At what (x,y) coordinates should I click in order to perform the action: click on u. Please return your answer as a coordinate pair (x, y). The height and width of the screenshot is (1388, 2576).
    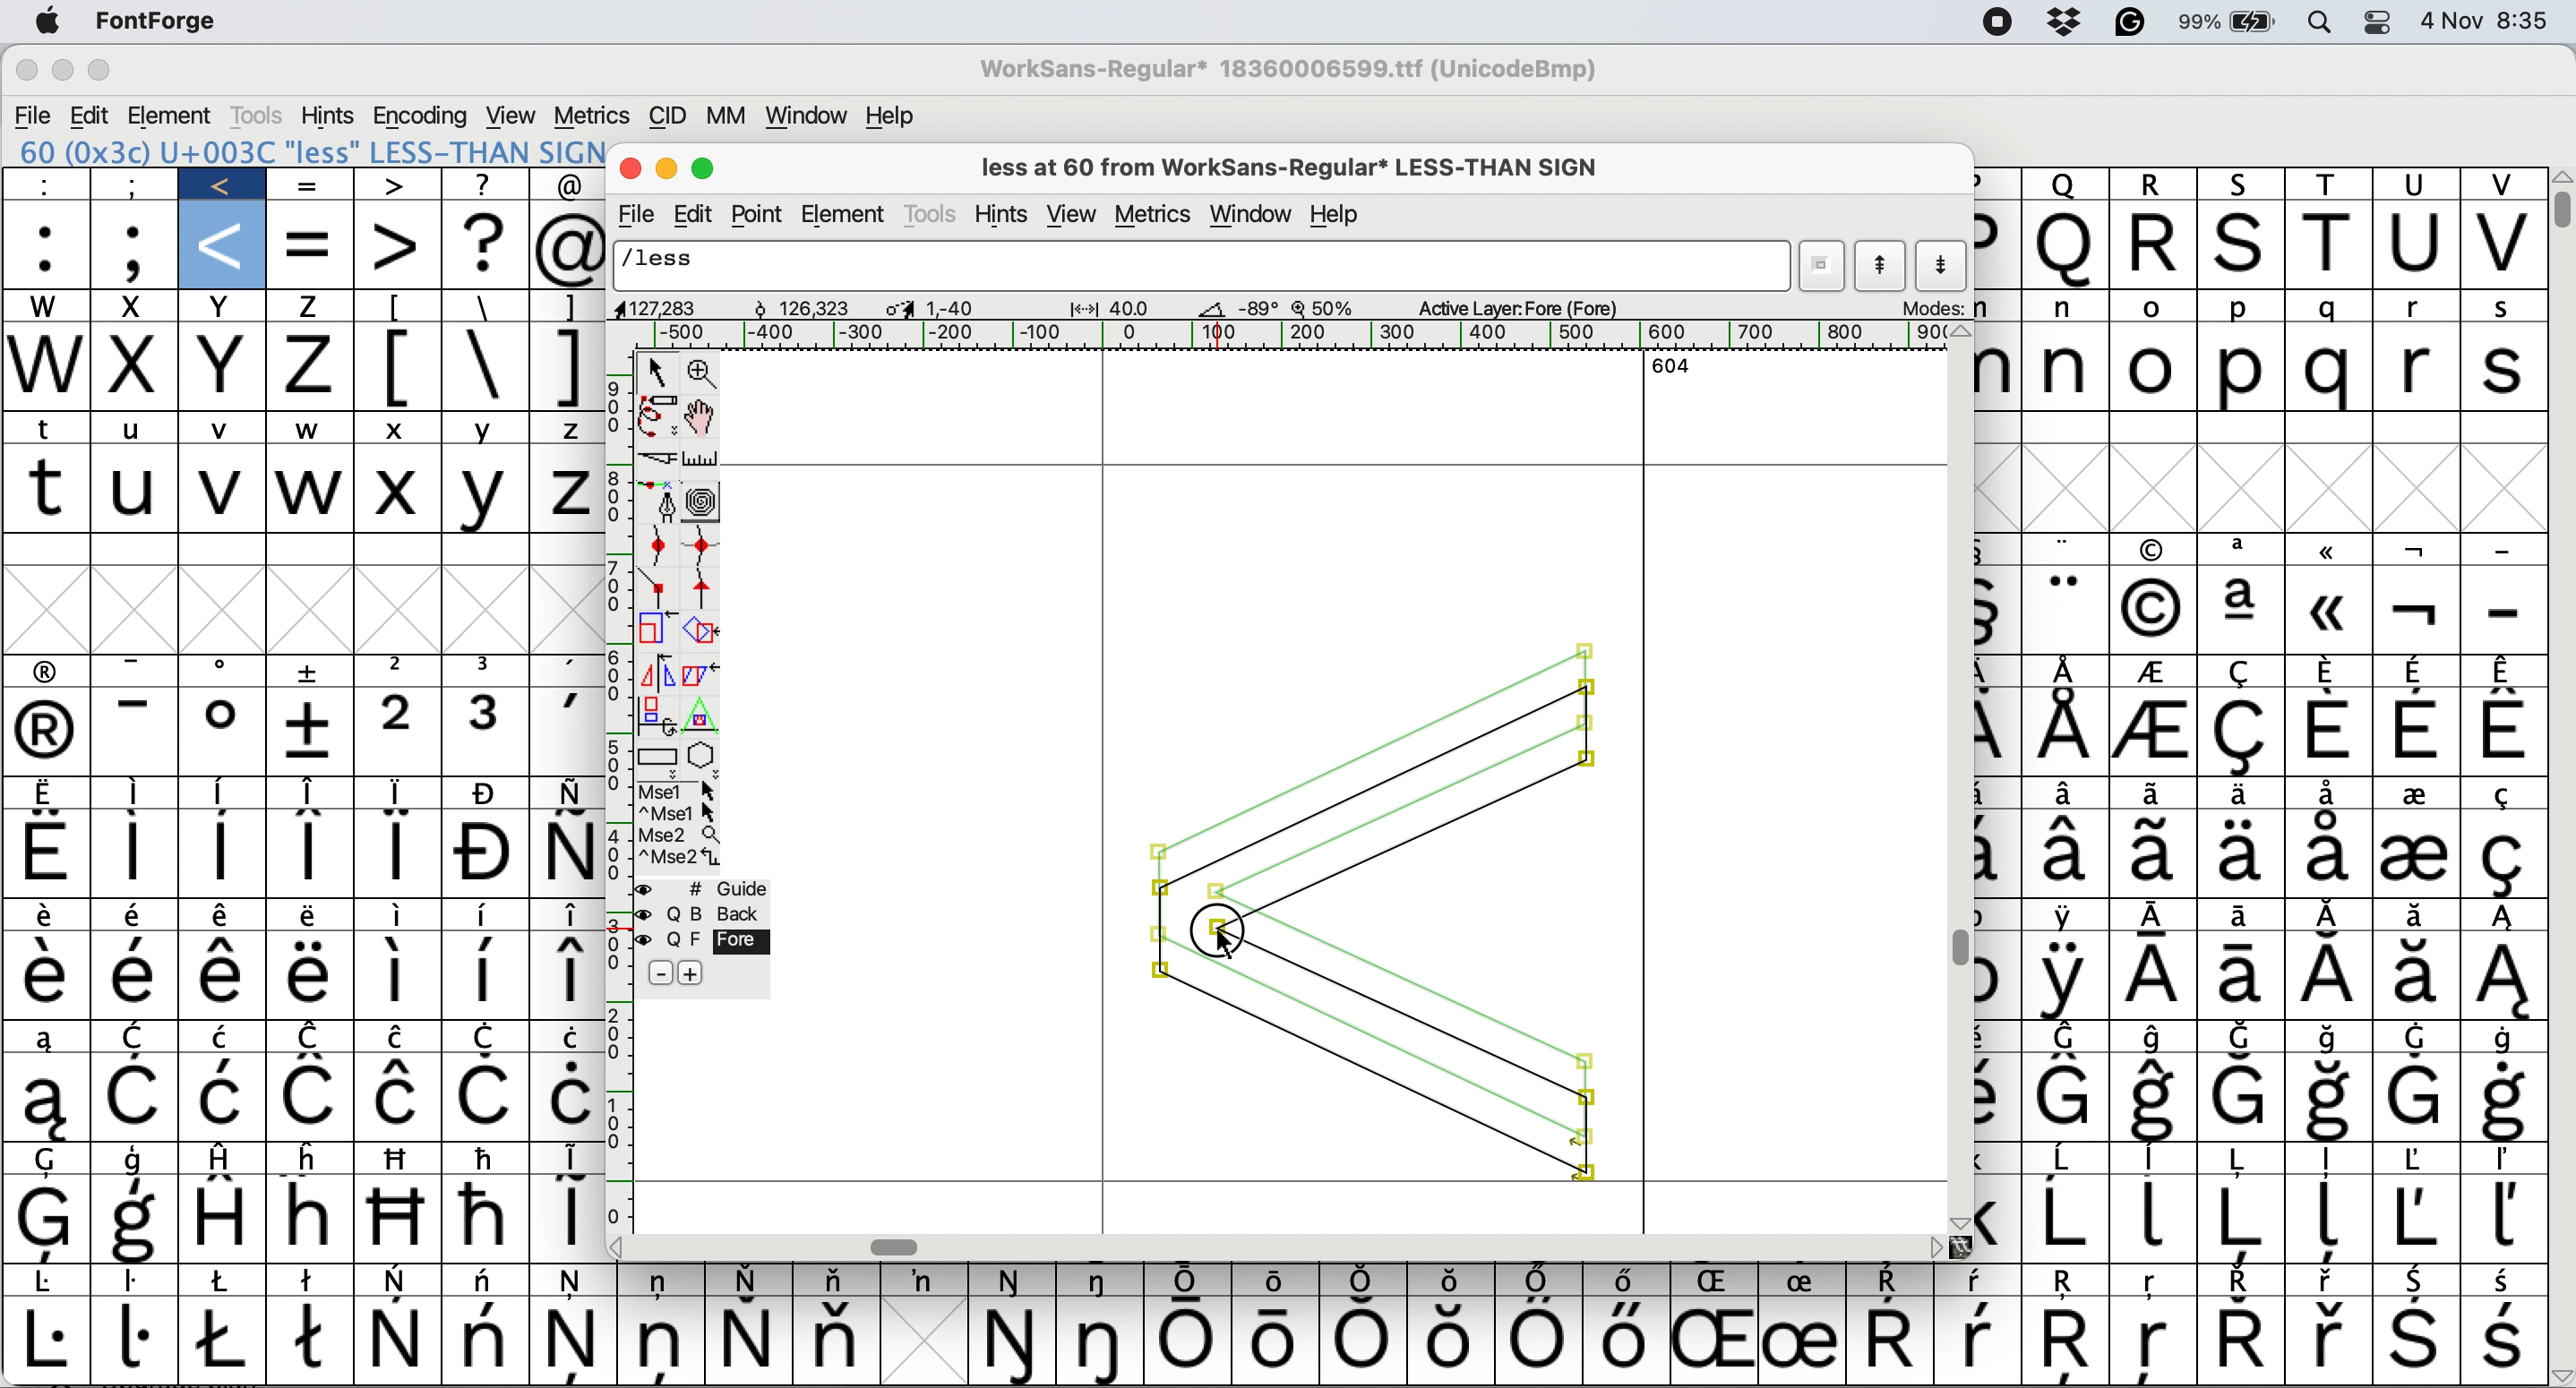
    Looking at the image, I should click on (139, 425).